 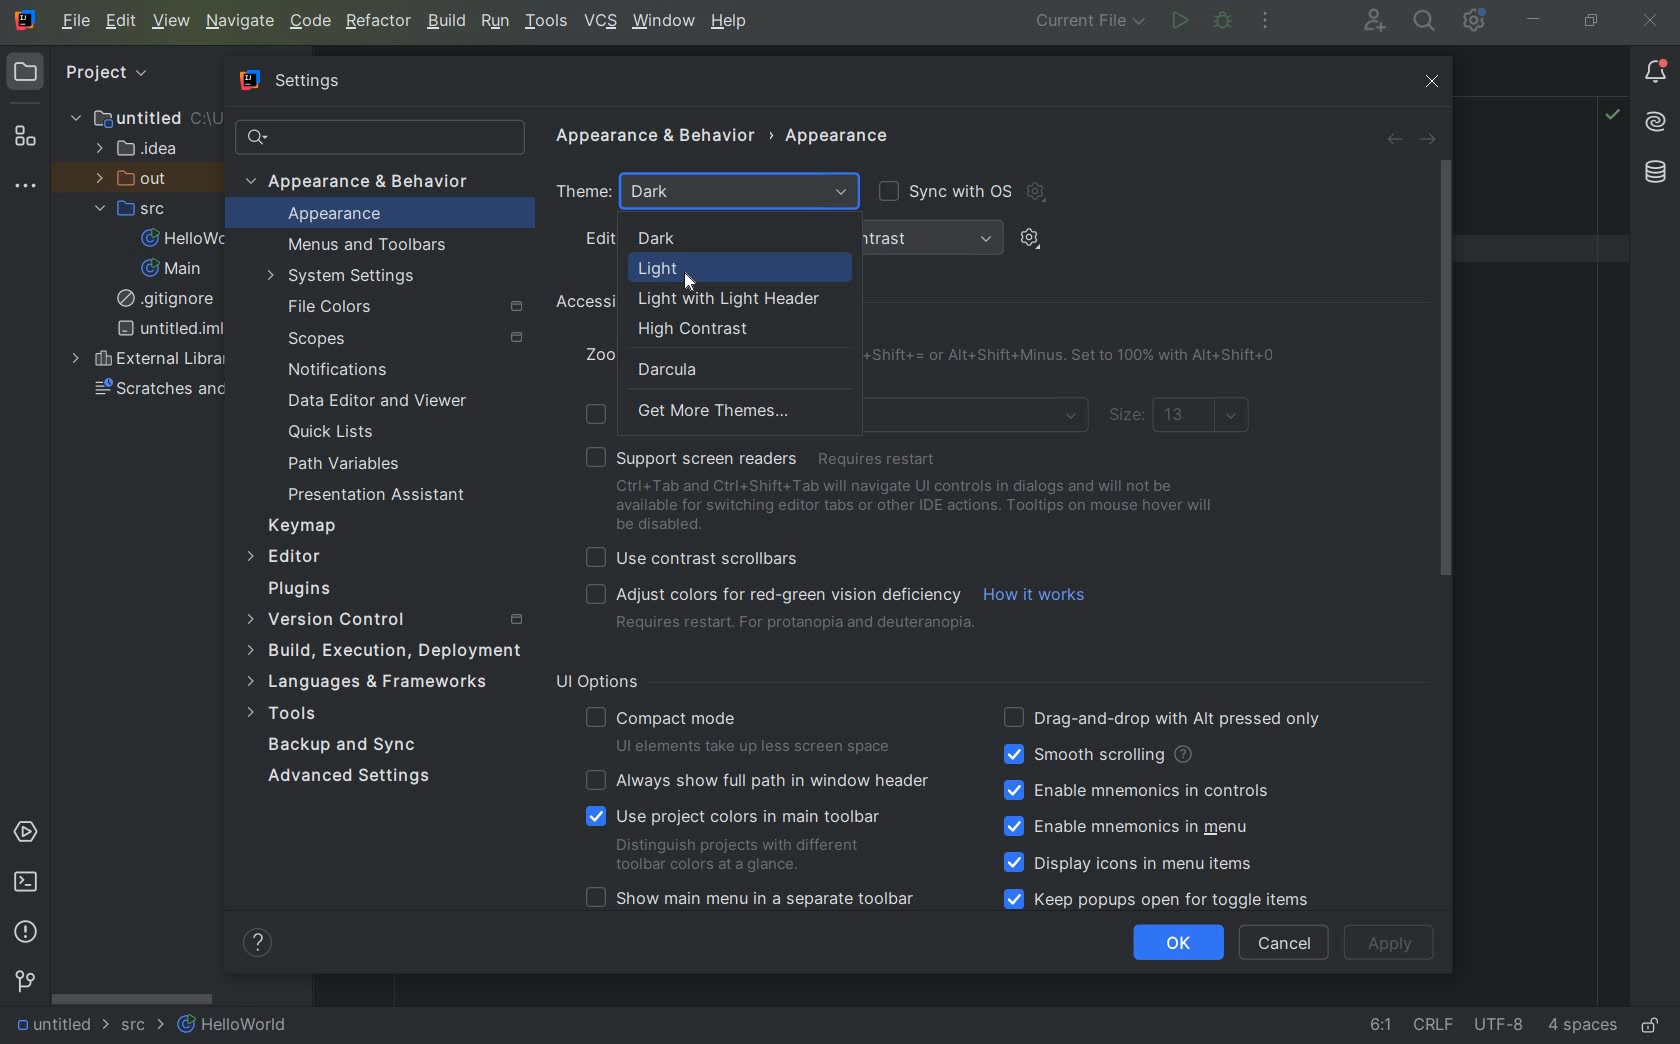 I want to click on Project(MAIN MENU), so click(x=139, y=81).